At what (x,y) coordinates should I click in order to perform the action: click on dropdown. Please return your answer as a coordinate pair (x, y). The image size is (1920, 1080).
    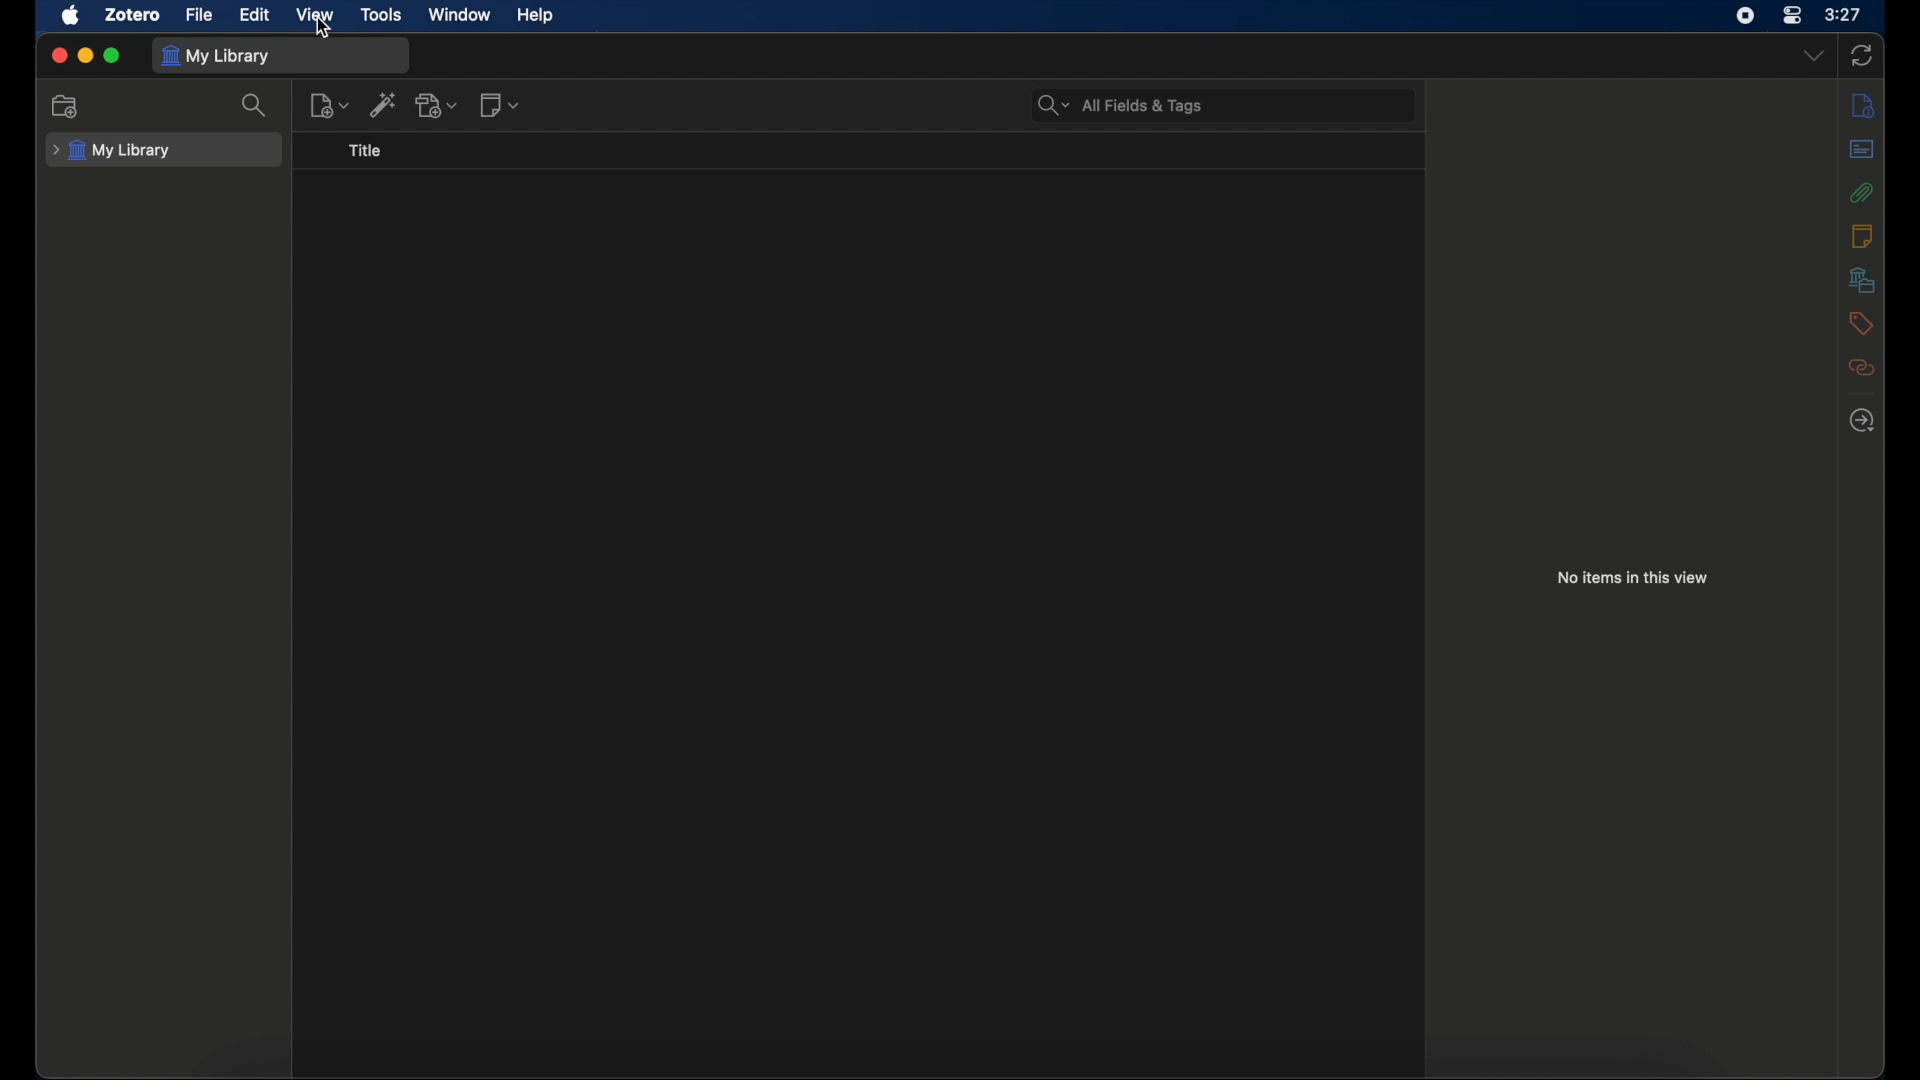
    Looking at the image, I should click on (1814, 56).